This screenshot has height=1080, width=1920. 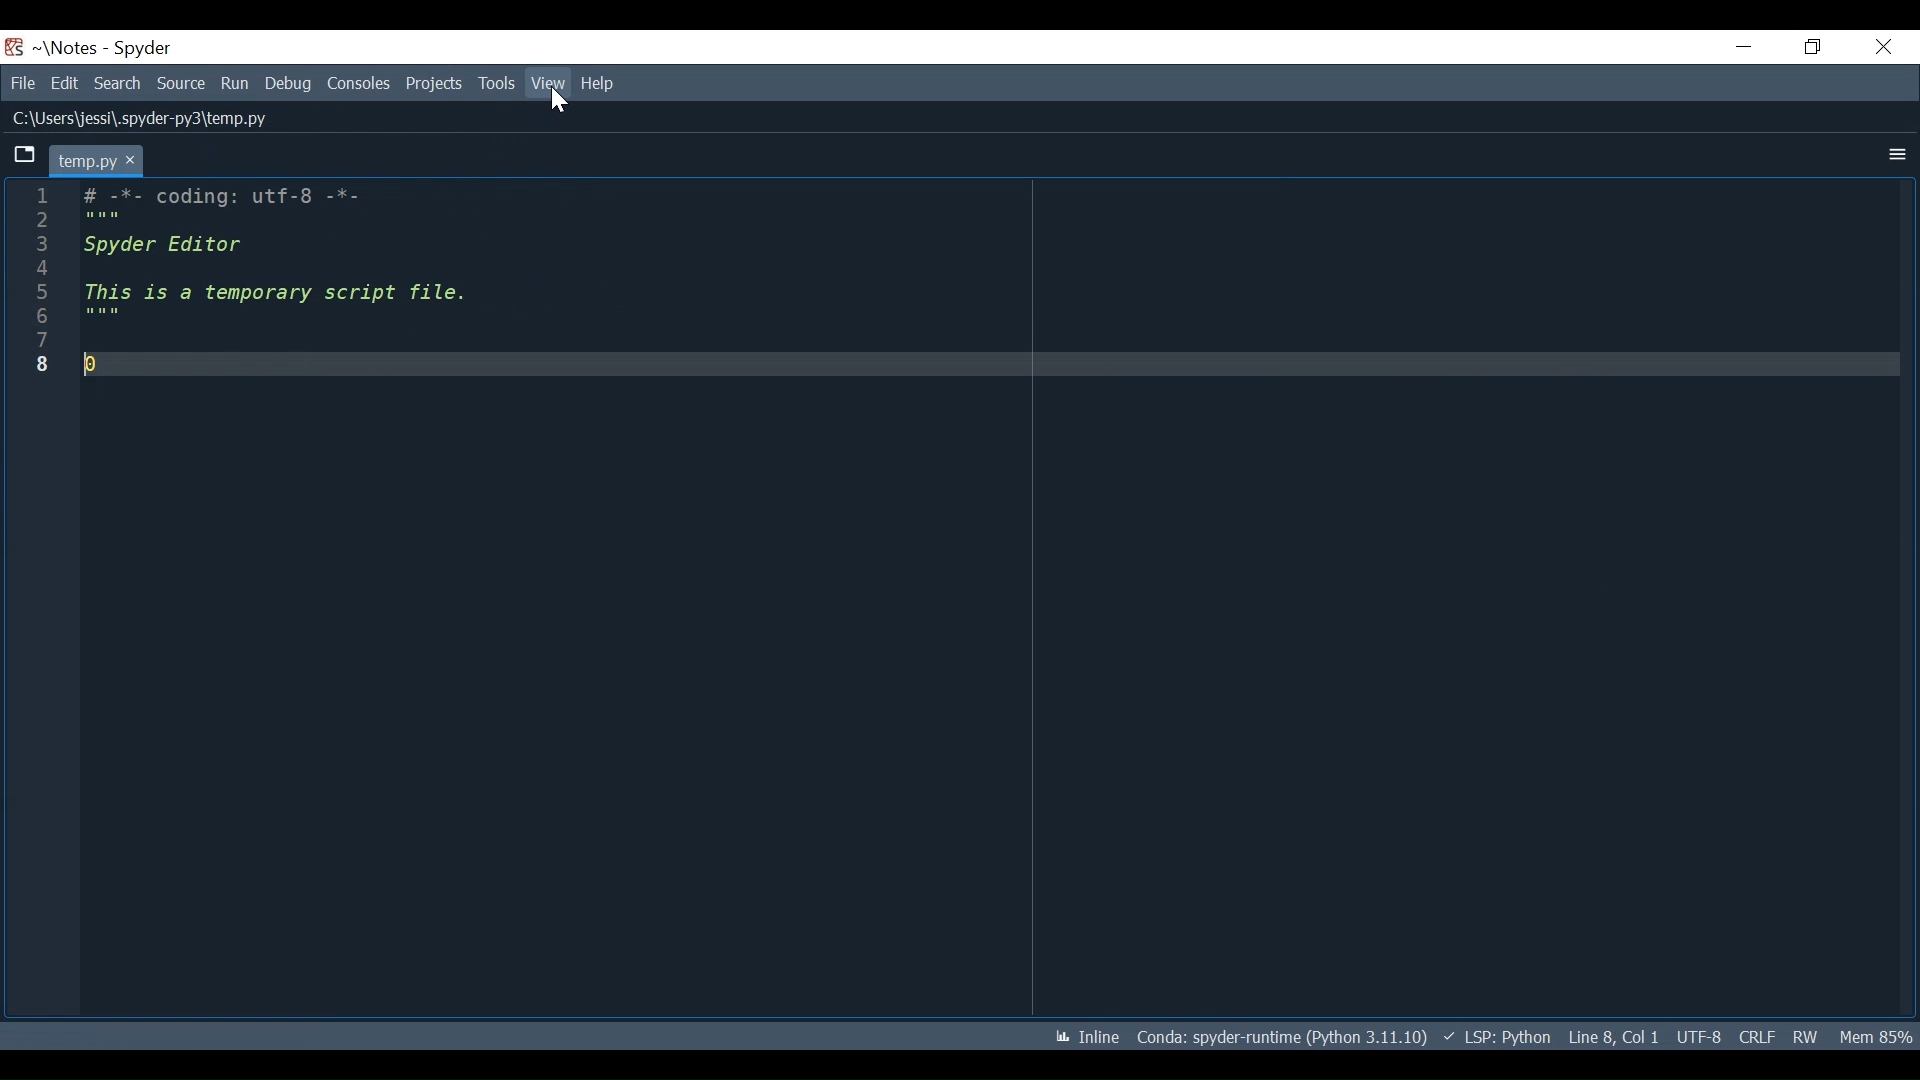 I want to click on Projects, so click(x=435, y=84).